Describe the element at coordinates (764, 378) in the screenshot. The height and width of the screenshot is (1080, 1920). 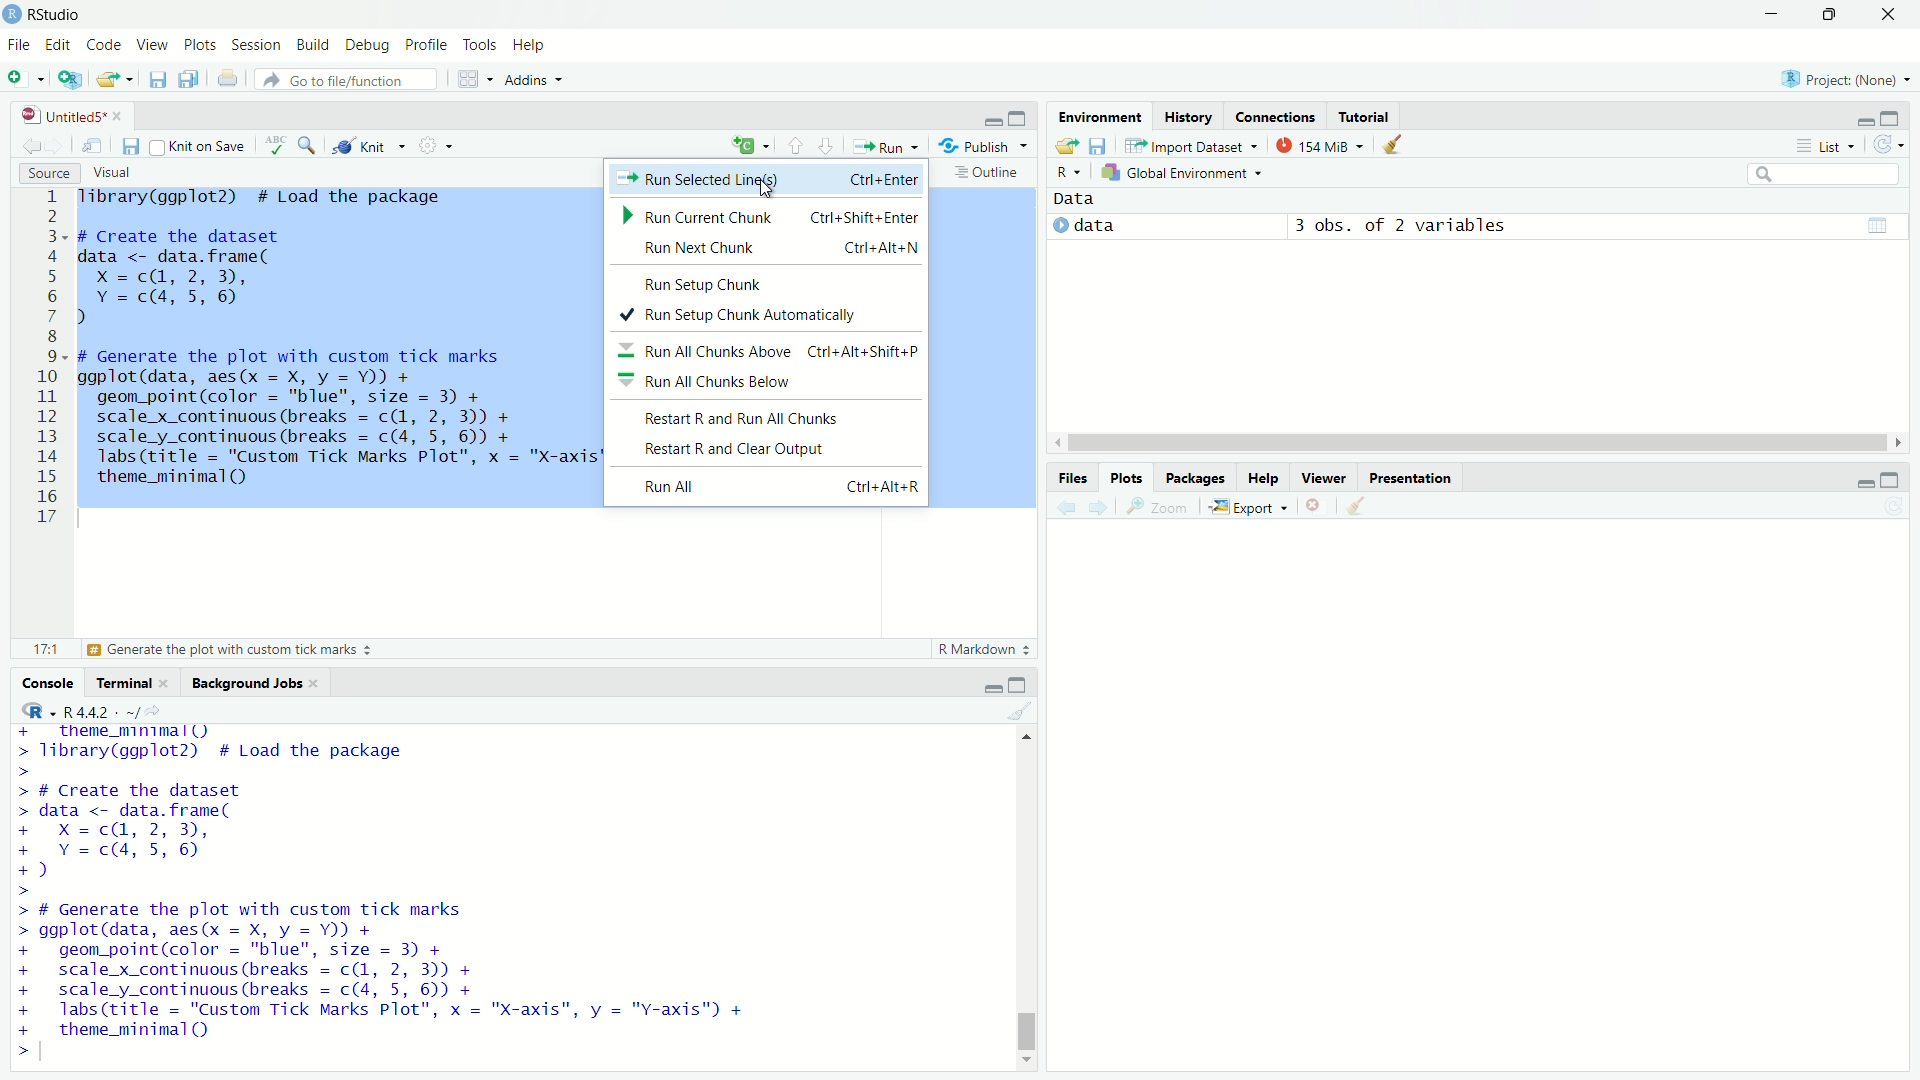
I see `Run All Chunks Below` at that location.